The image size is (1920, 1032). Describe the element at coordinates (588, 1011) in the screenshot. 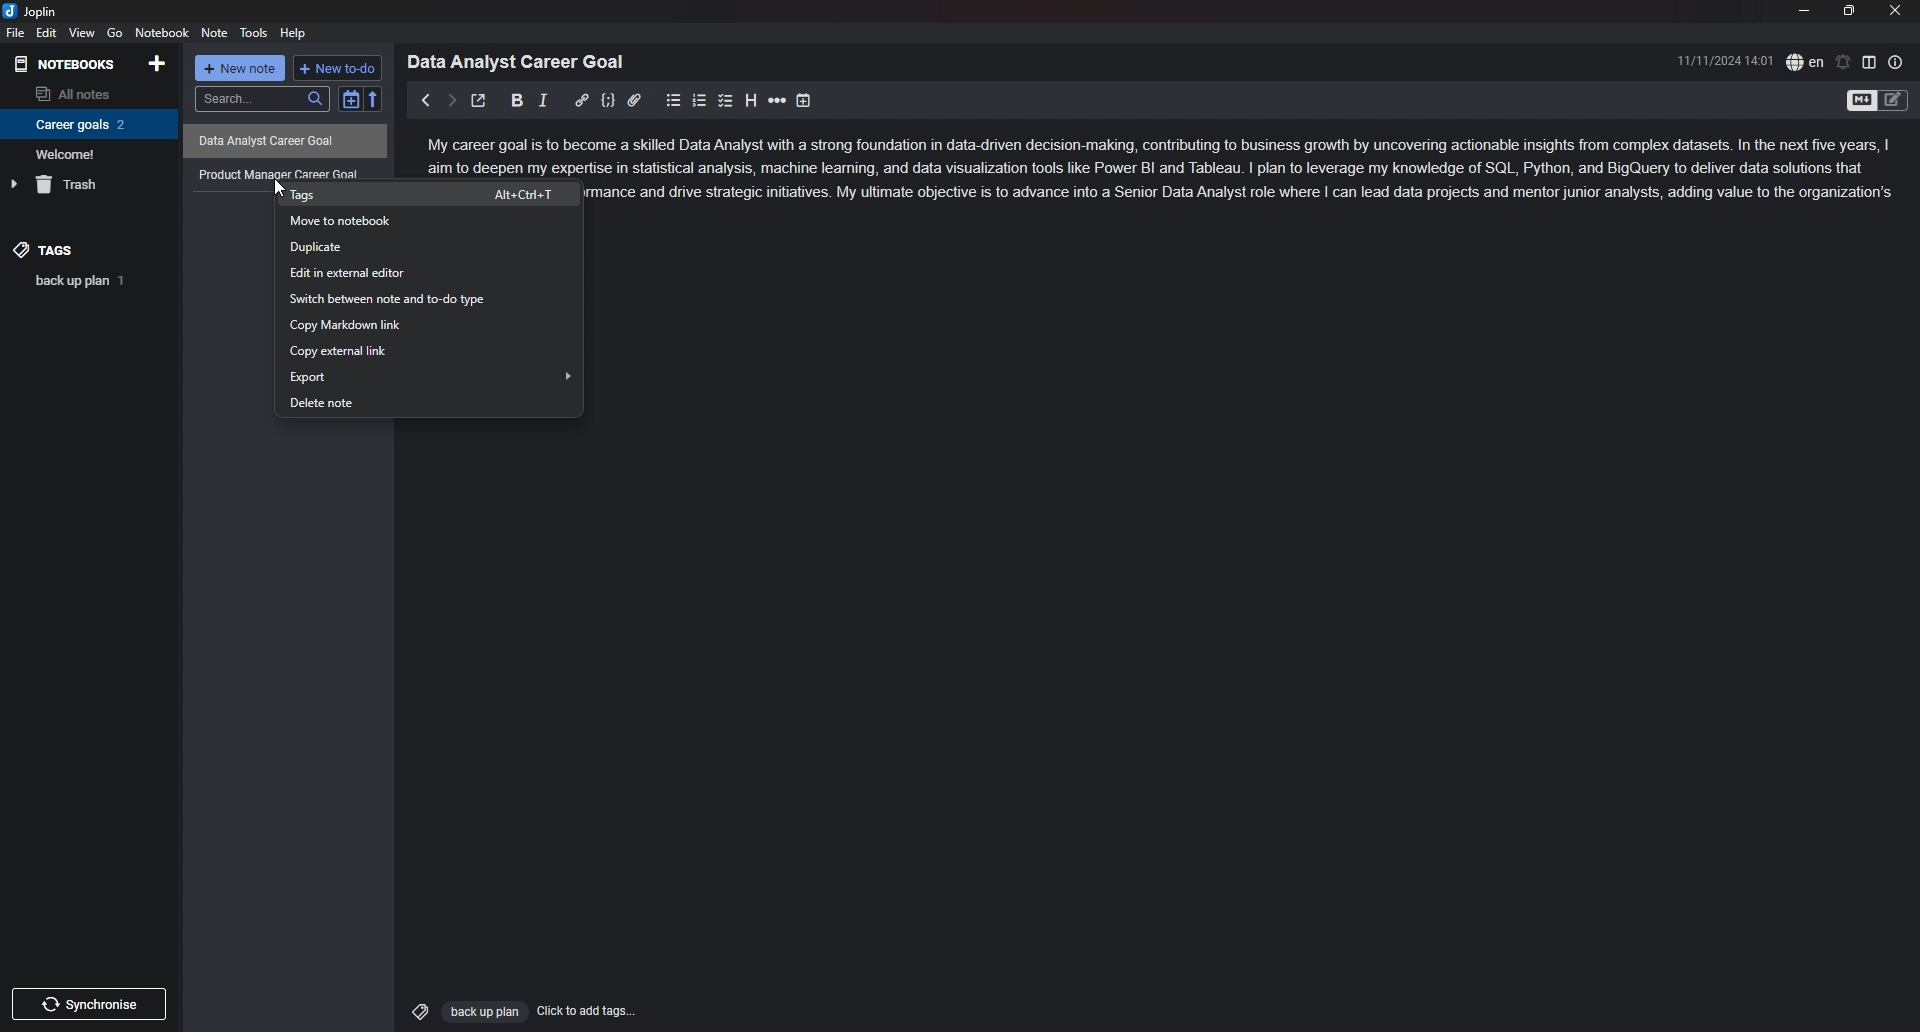

I see `Click to add tags...` at that location.